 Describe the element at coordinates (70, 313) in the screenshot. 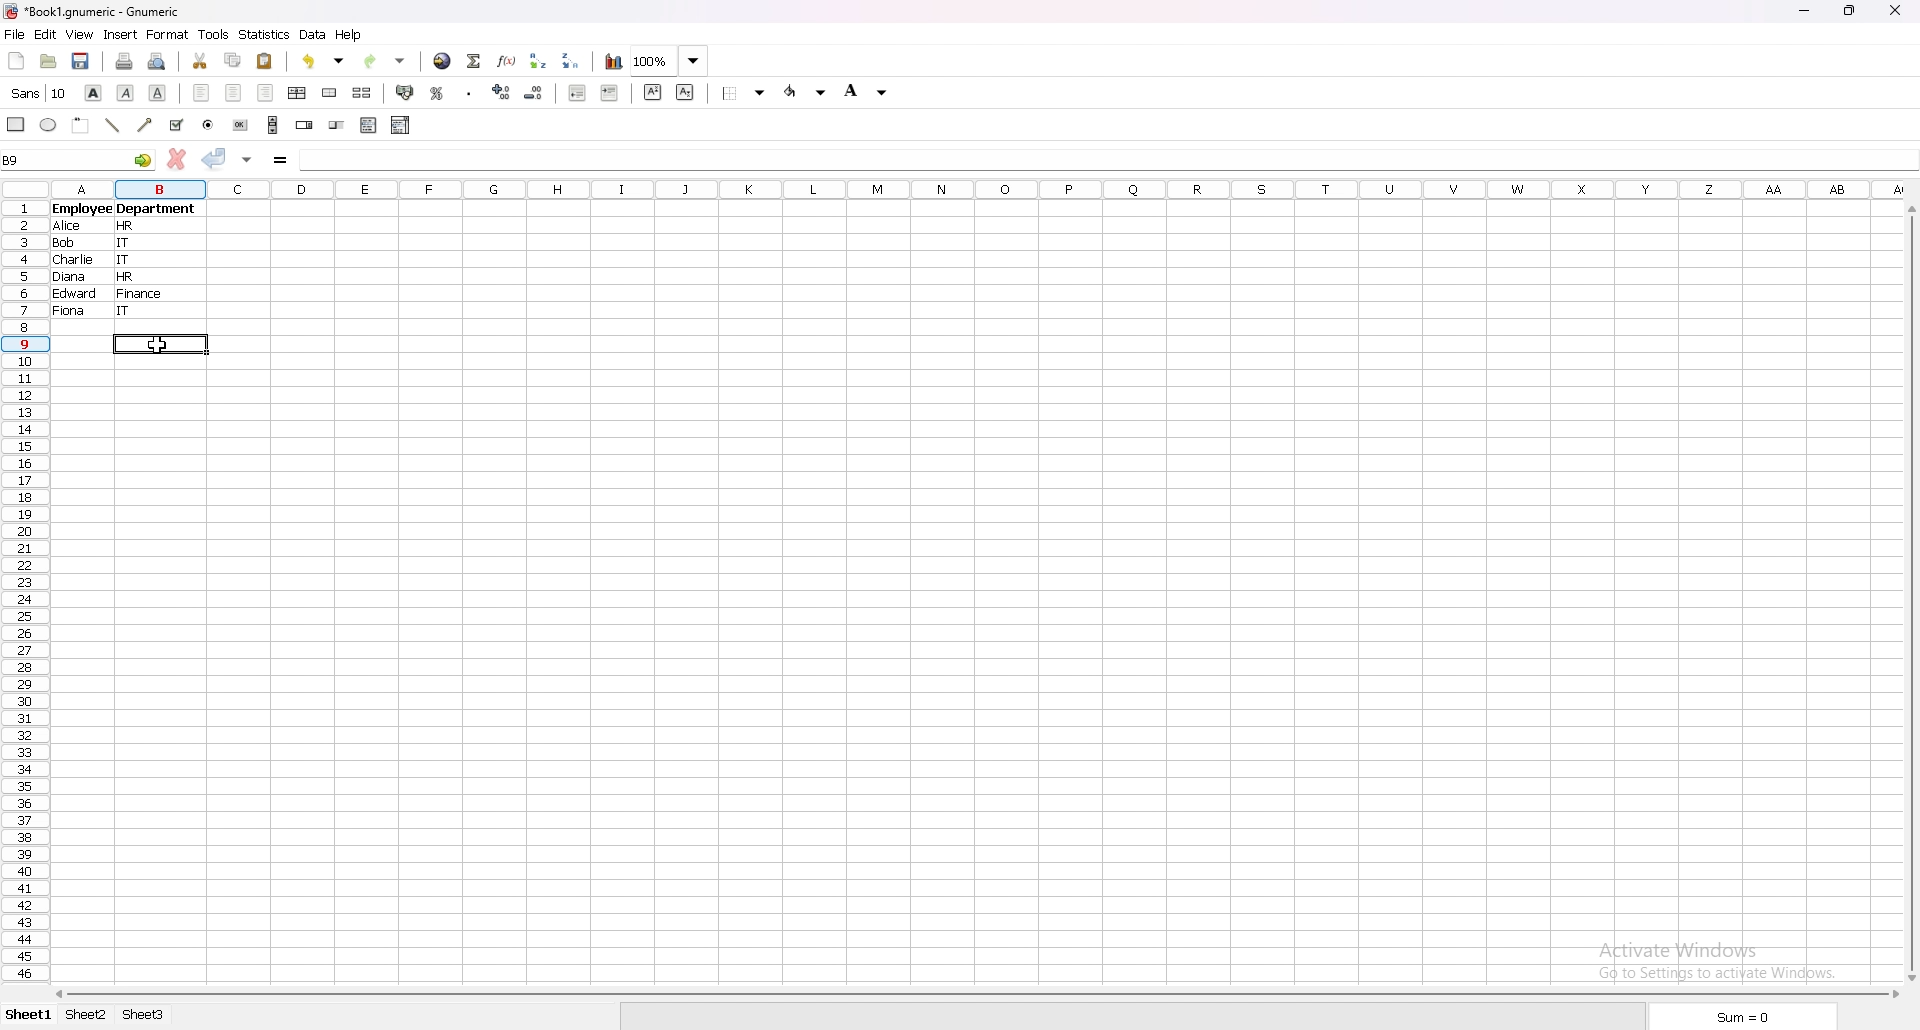

I see `fiona` at that location.